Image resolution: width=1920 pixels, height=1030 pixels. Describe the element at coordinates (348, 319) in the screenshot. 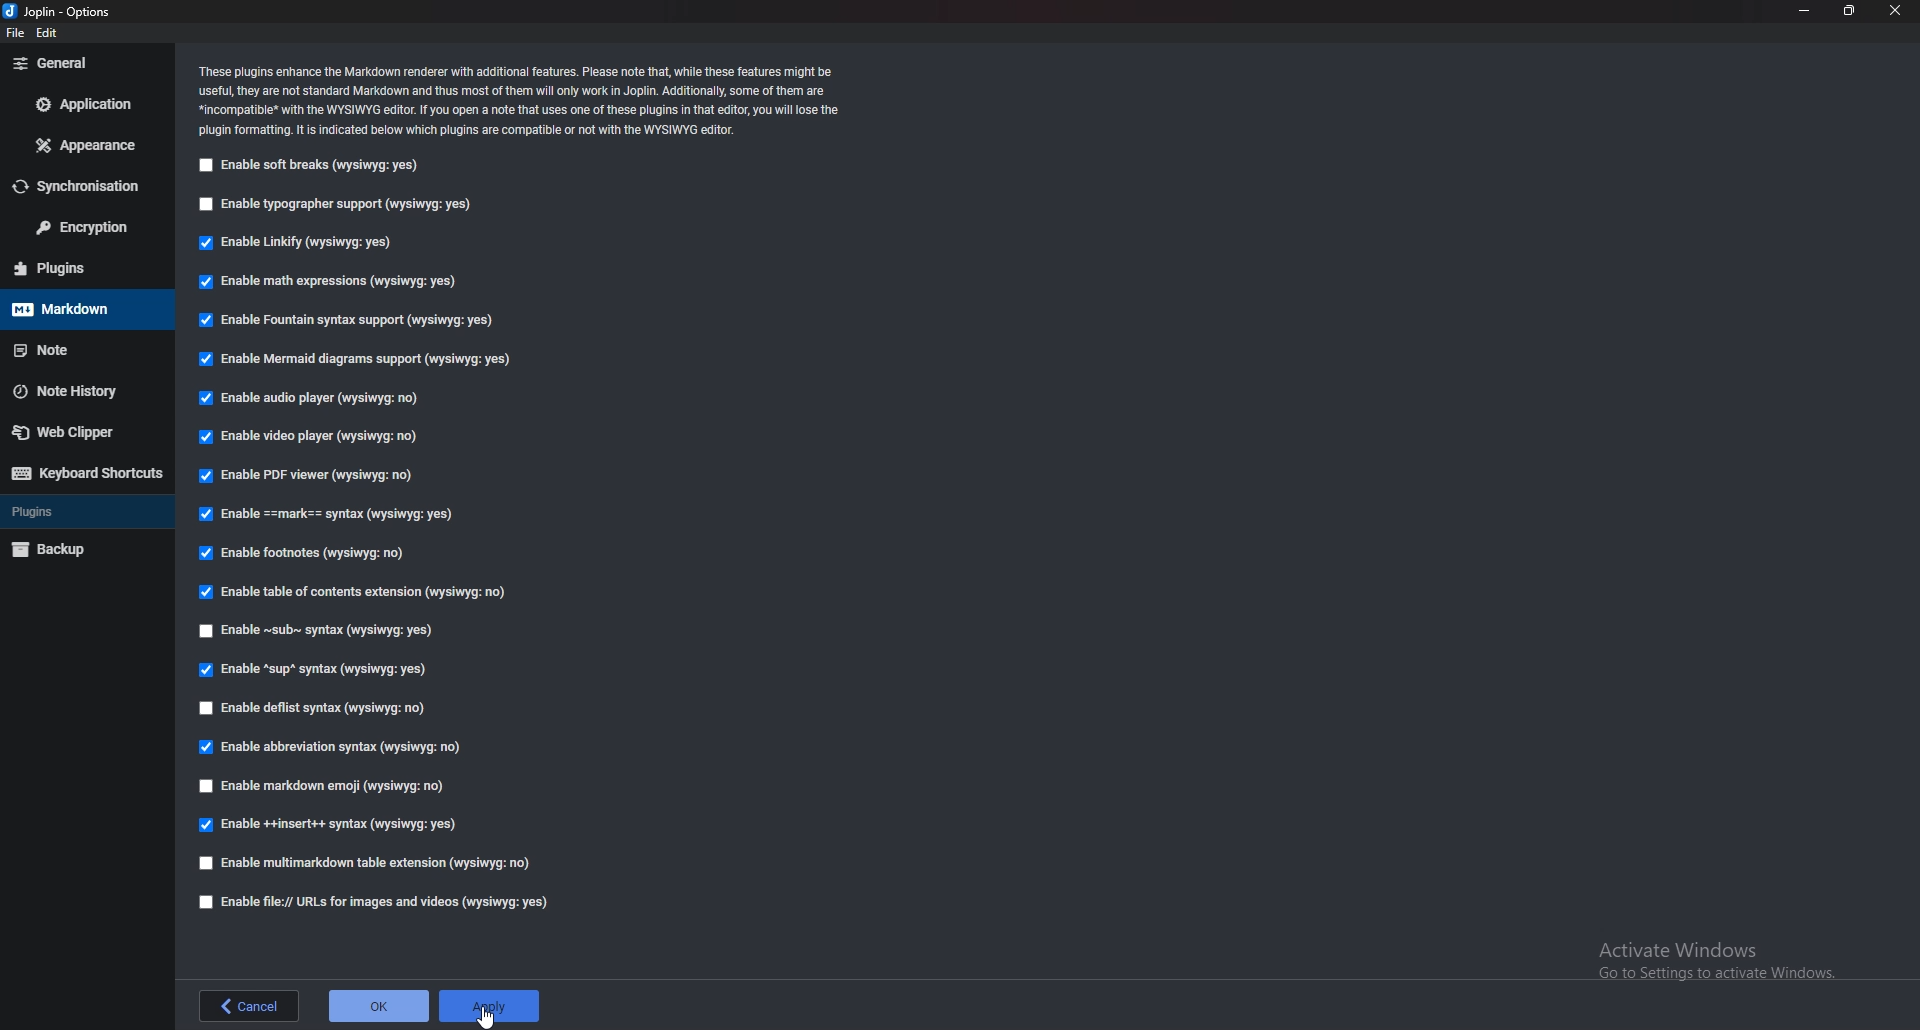

I see `Enable fountain syntax` at that location.